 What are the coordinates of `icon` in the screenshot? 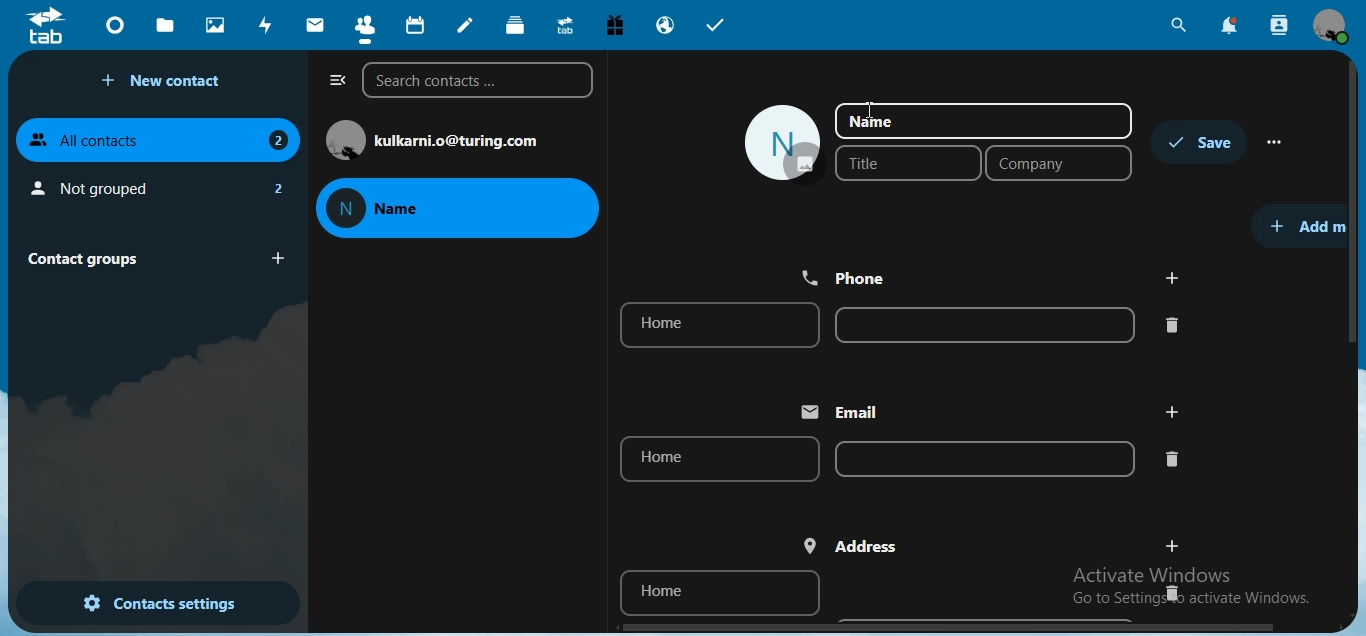 It's located at (48, 25).